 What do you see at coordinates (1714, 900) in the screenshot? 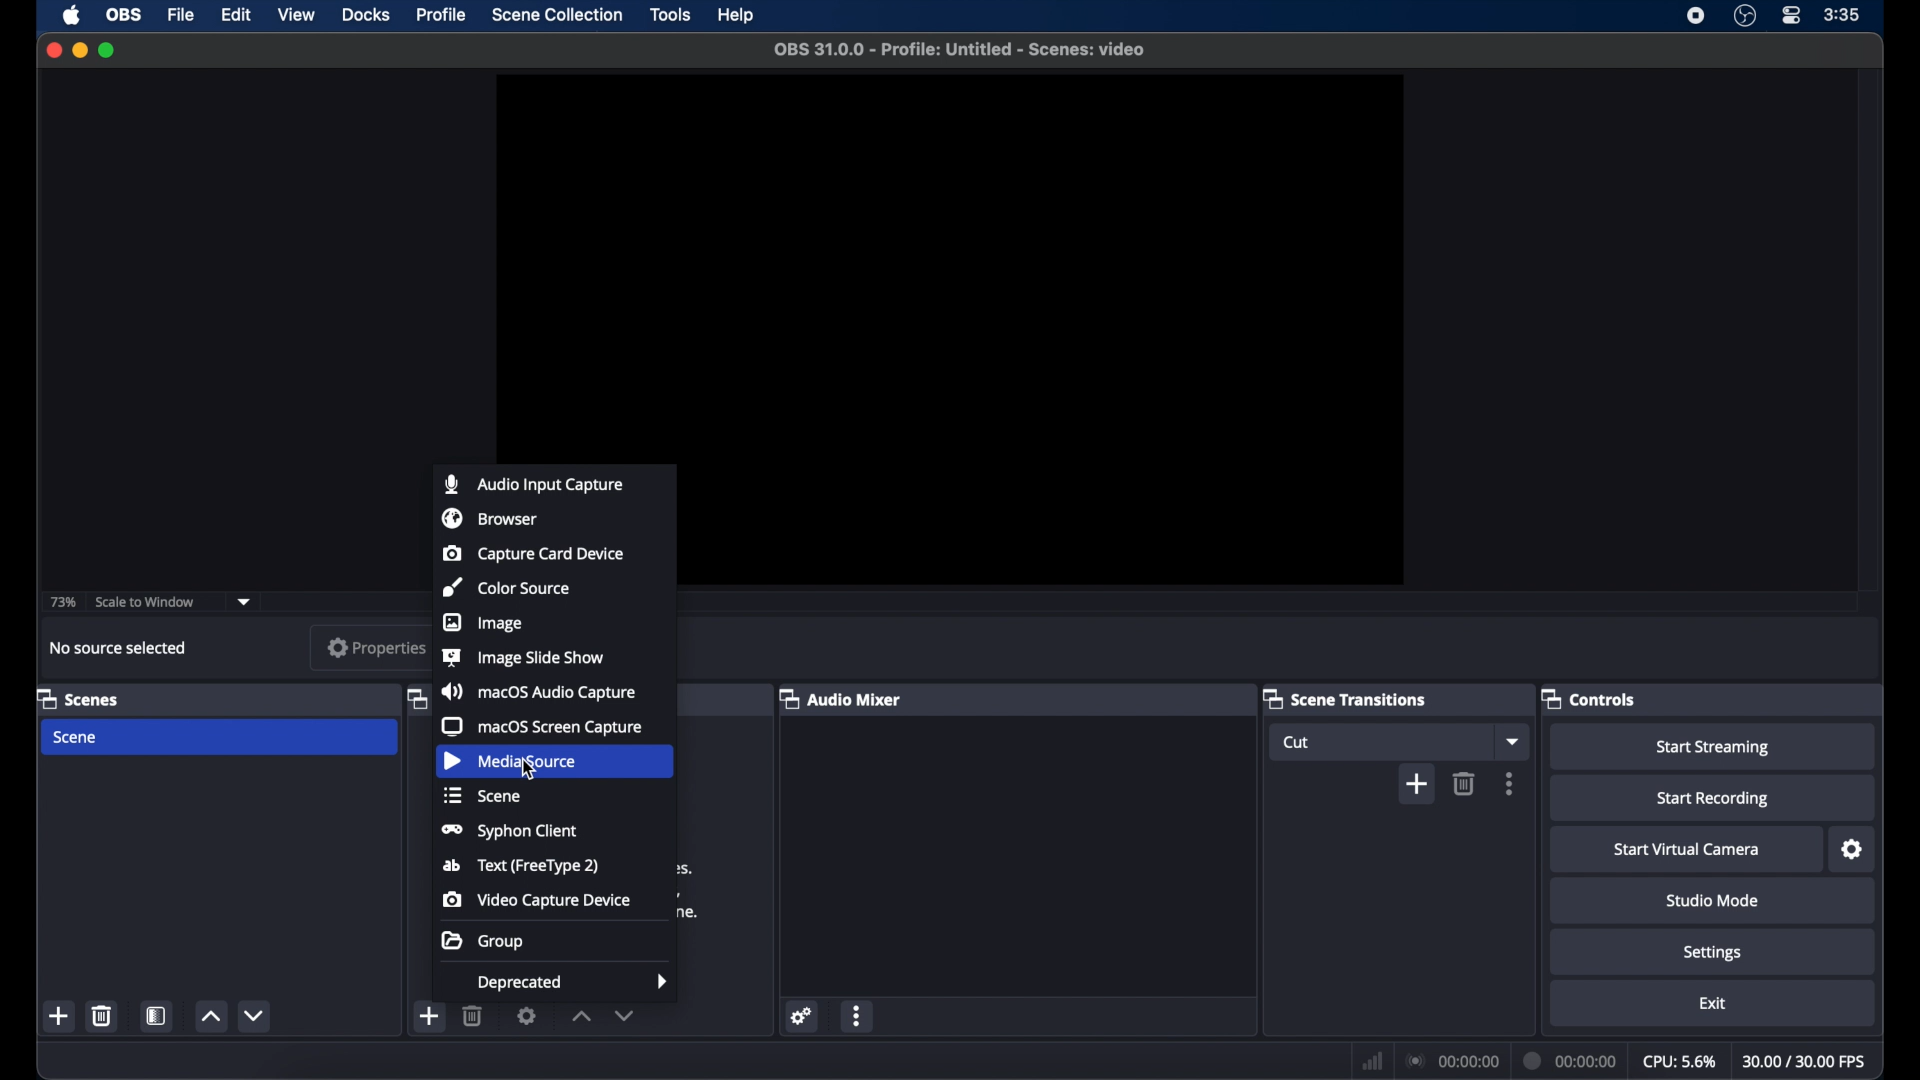
I see `studio mode` at bounding box center [1714, 900].